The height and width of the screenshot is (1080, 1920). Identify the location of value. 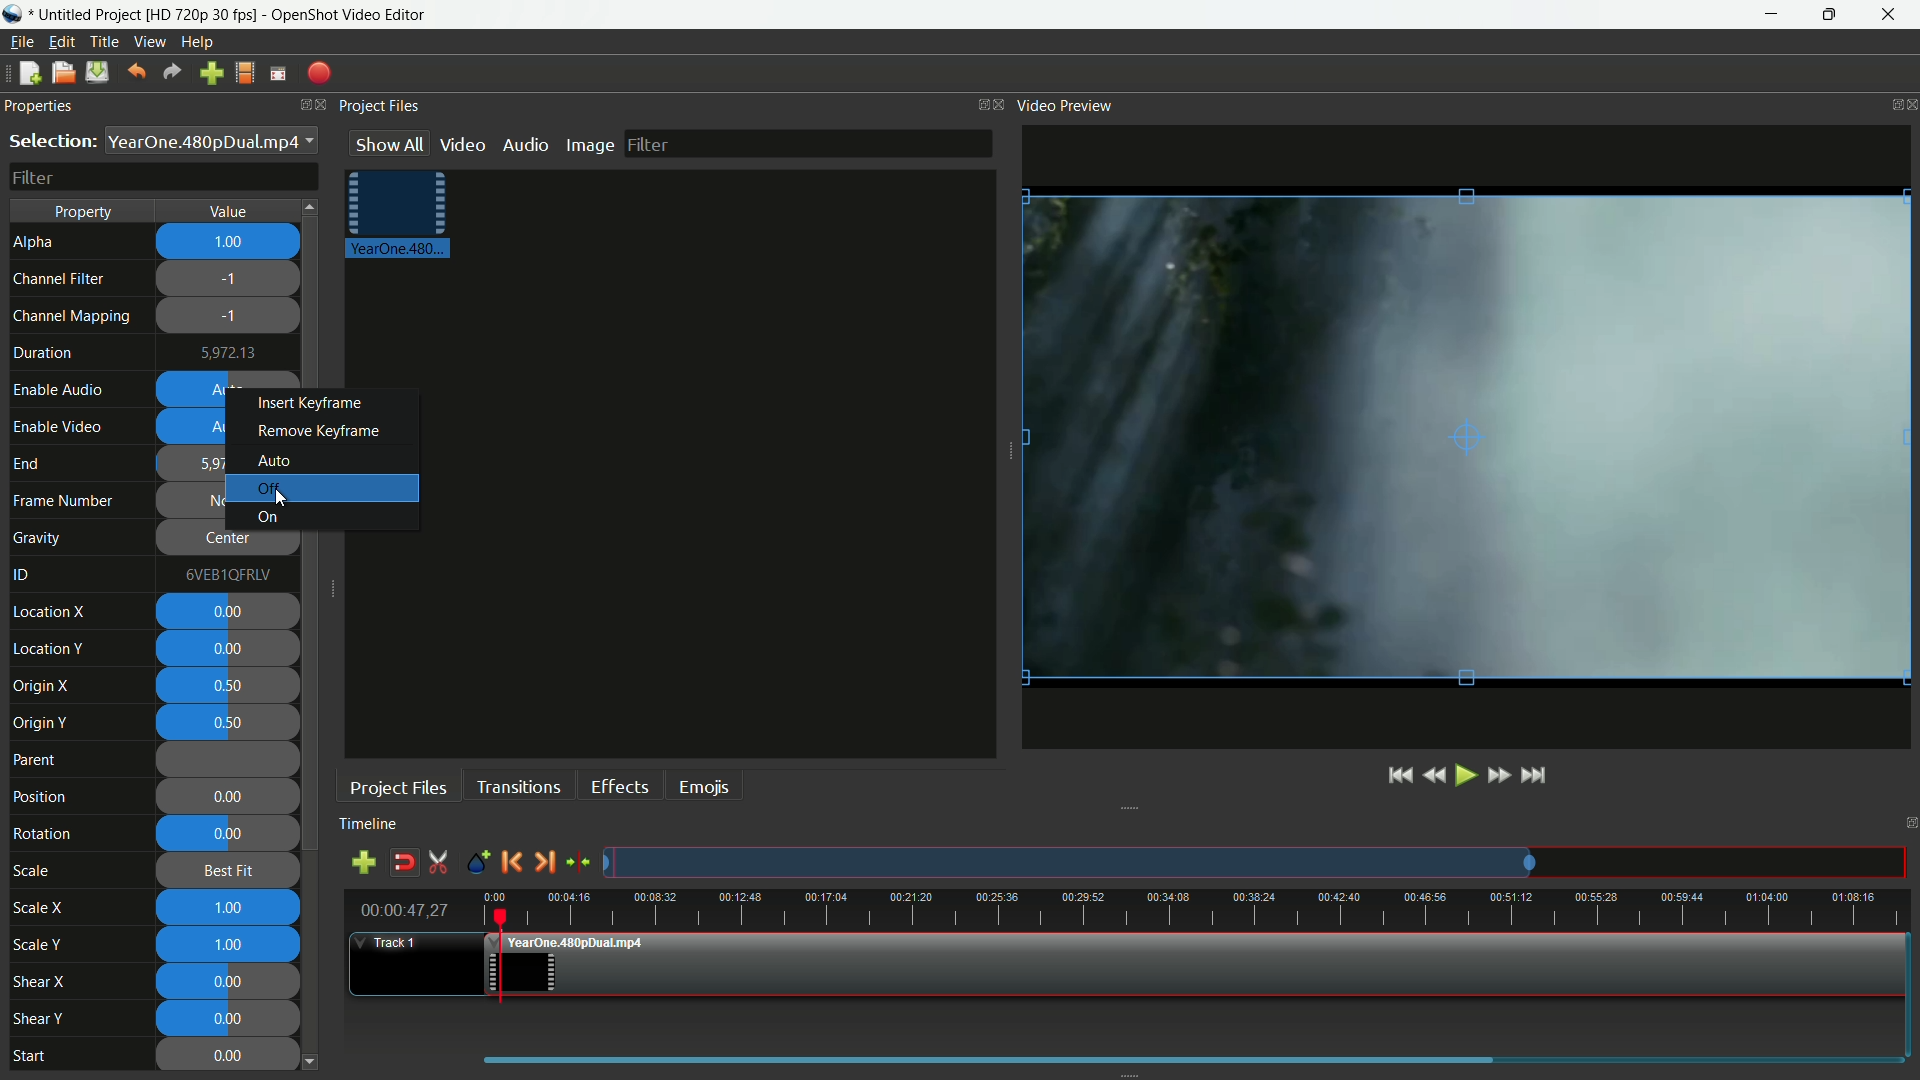
(232, 211).